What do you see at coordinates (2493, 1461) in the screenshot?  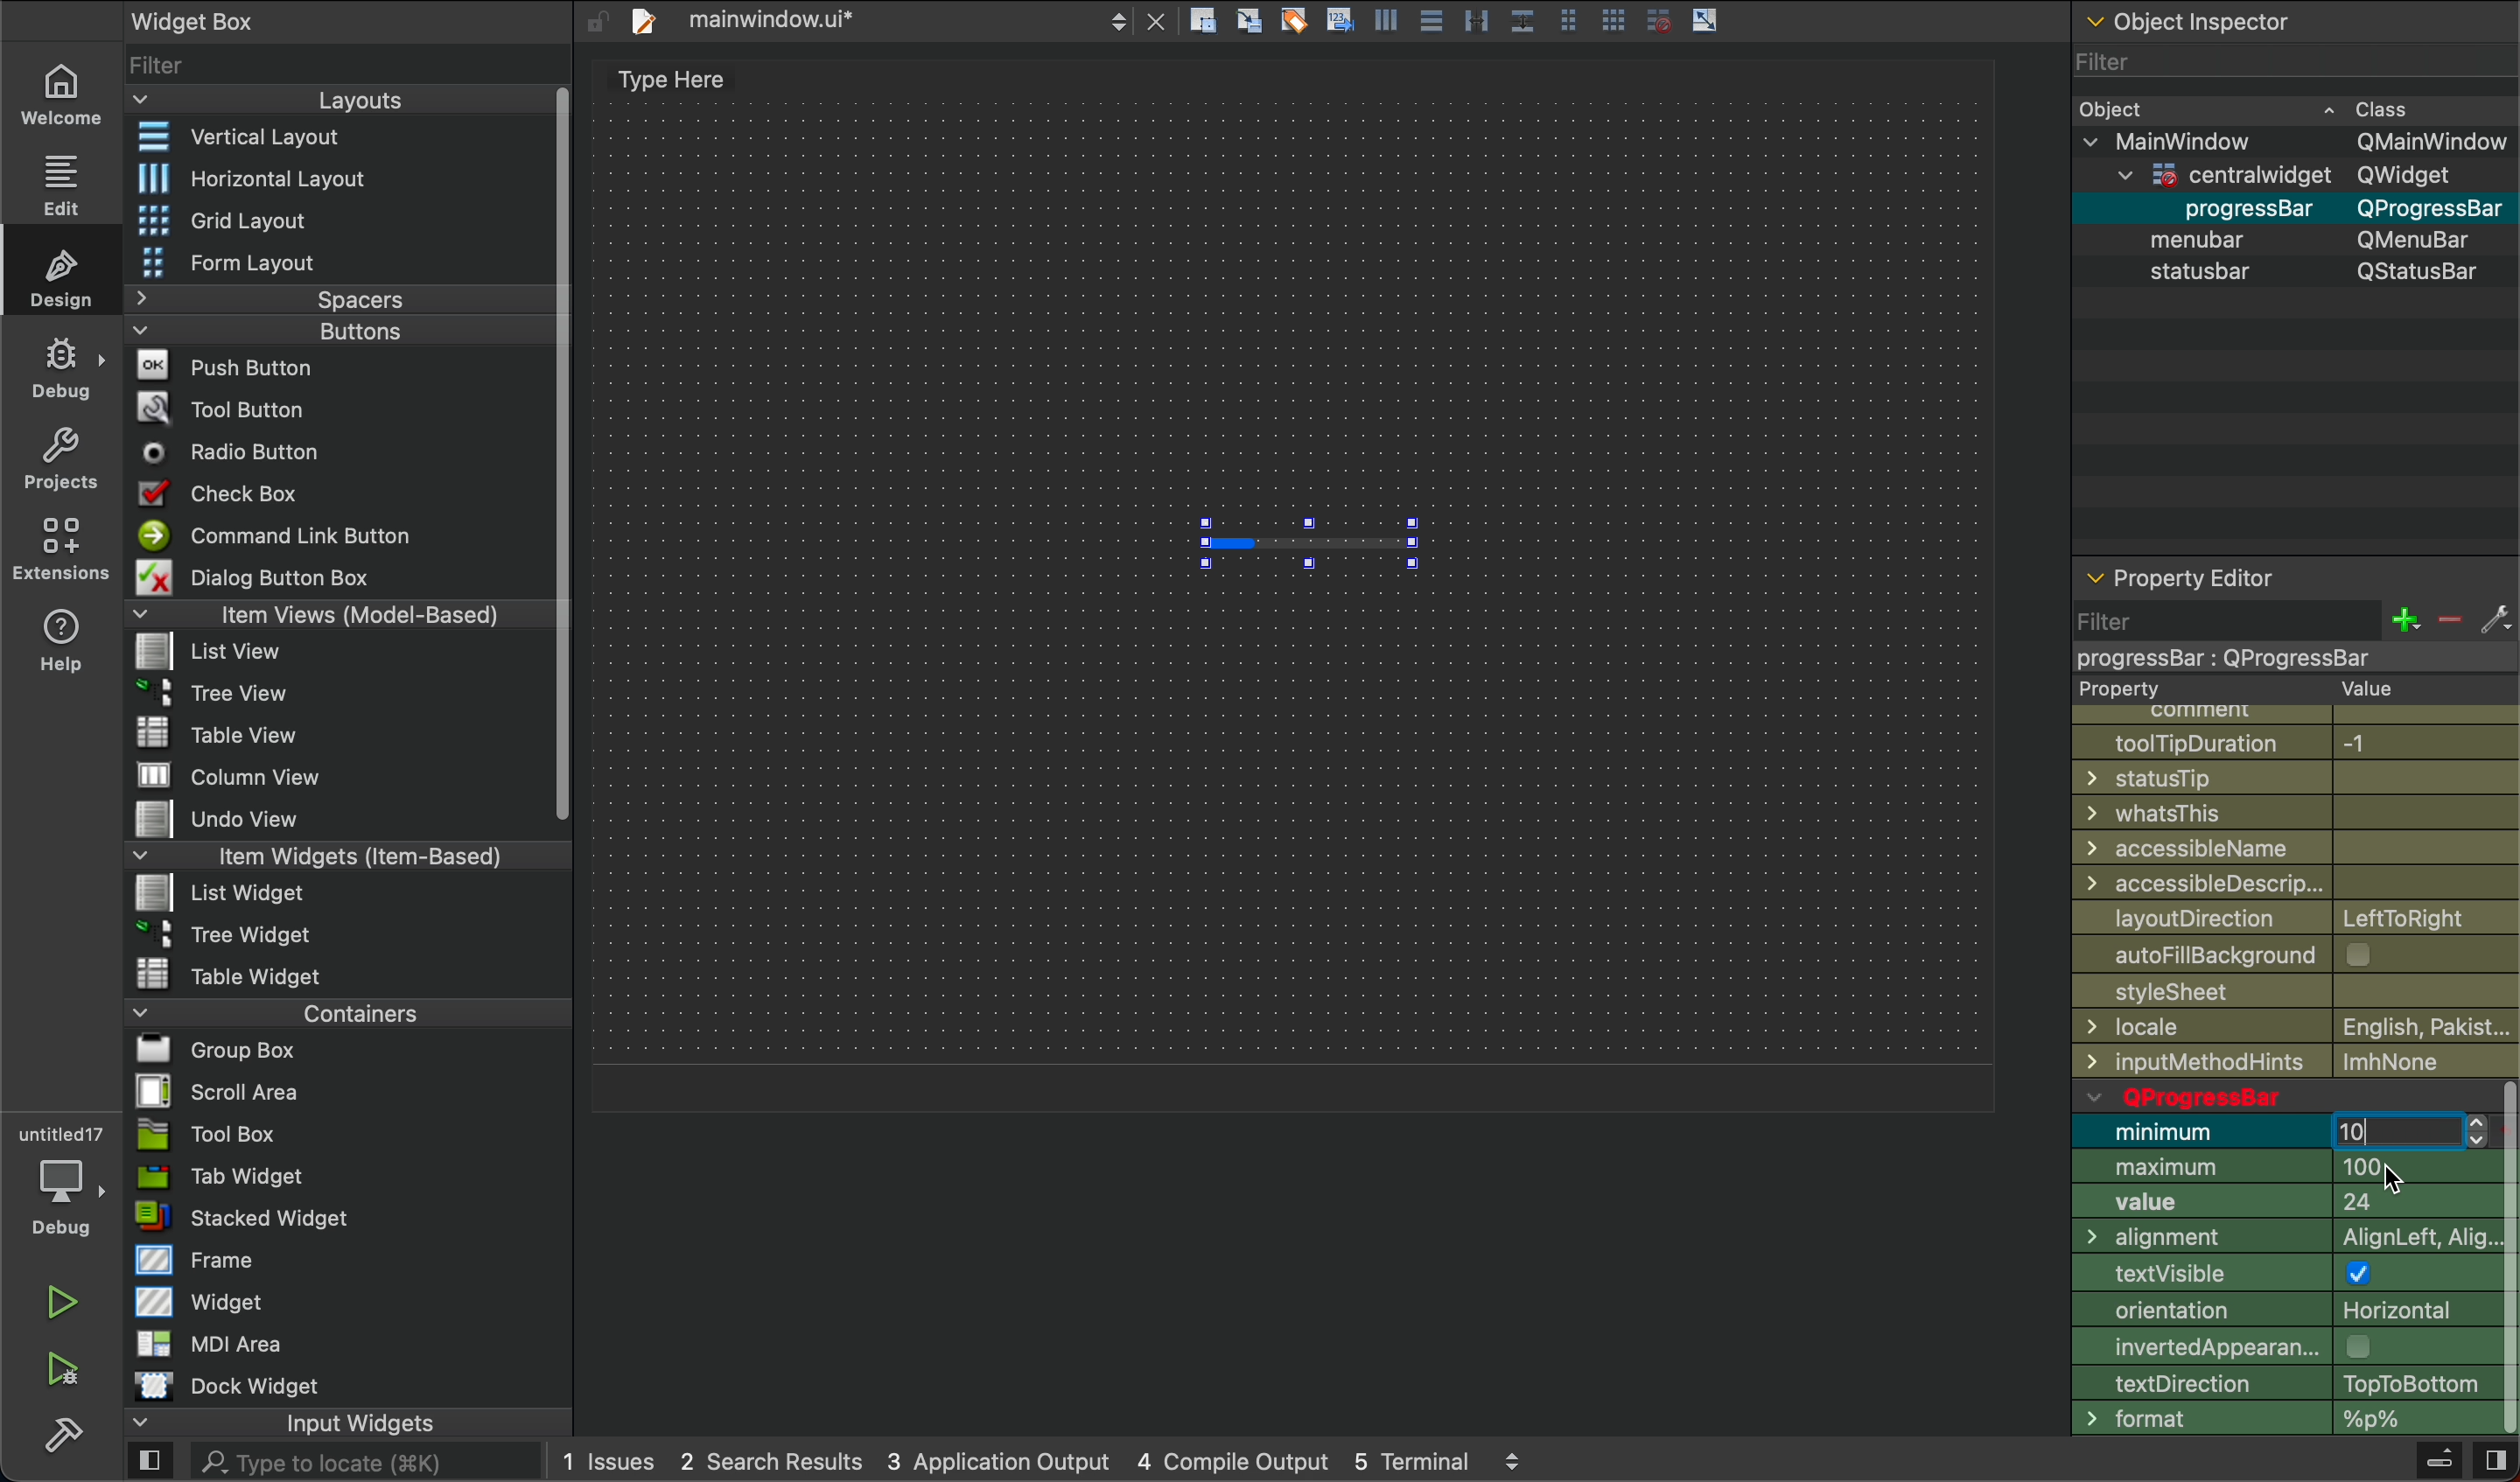 I see `close sidebar` at bounding box center [2493, 1461].